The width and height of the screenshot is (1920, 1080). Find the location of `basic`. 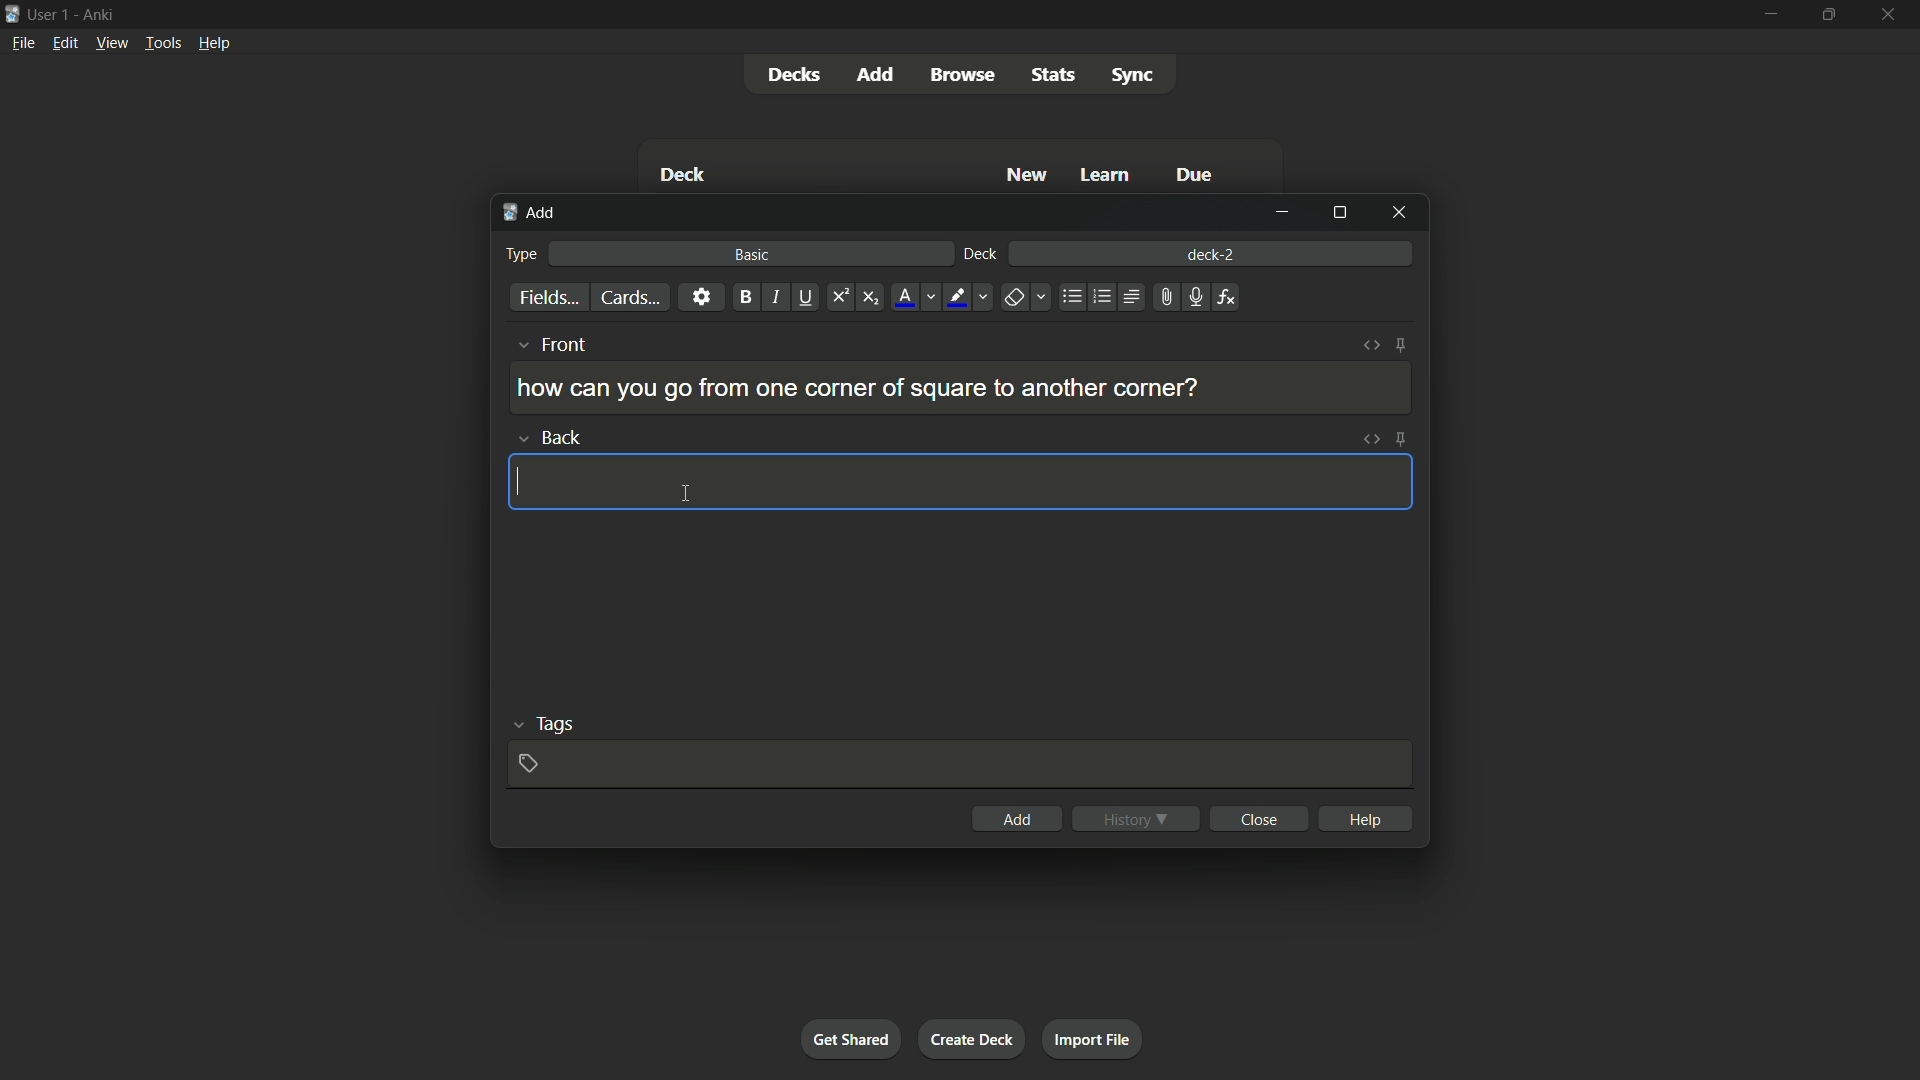

basic is located at coordinates (751, 255).